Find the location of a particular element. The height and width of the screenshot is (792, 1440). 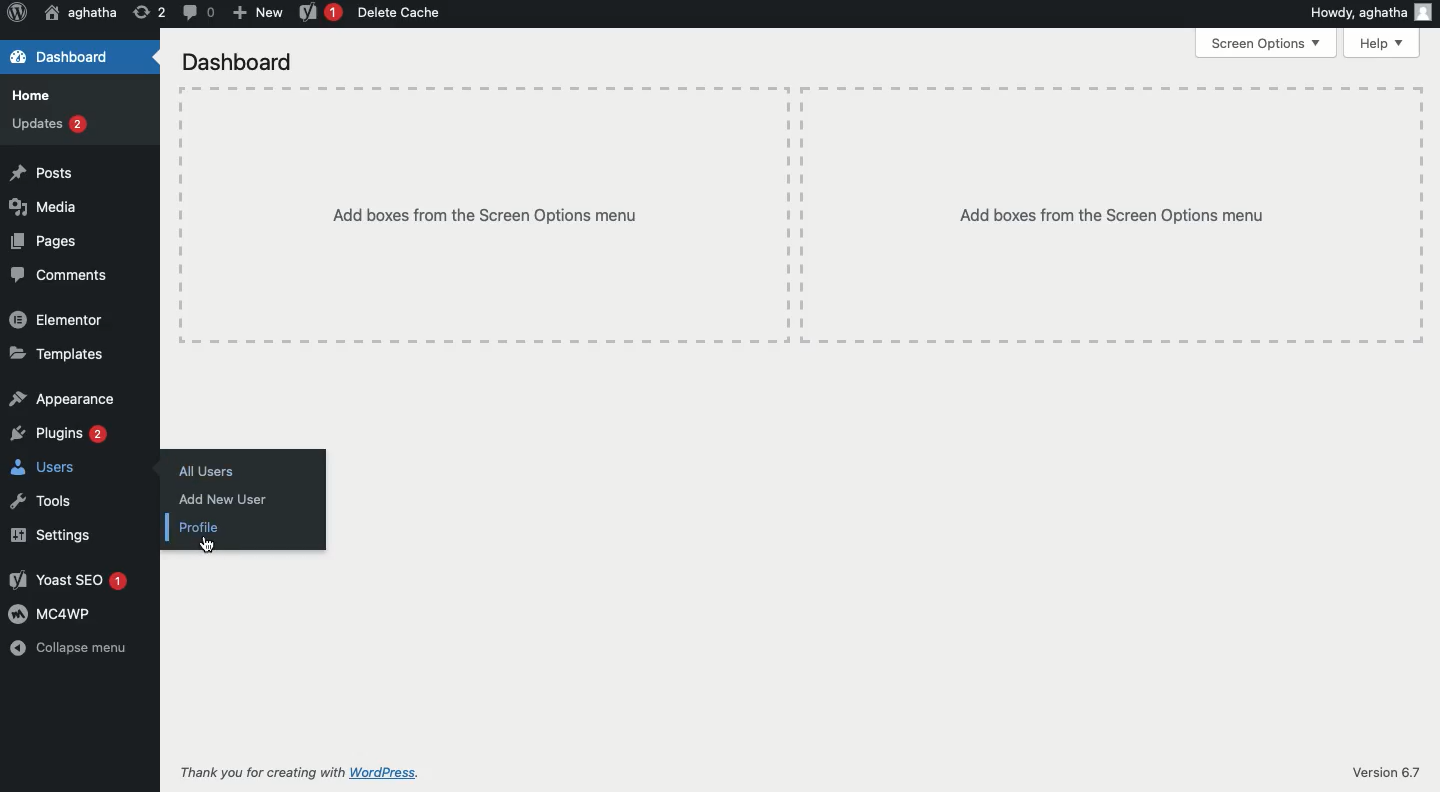

User is located at coordinates (82, 12).